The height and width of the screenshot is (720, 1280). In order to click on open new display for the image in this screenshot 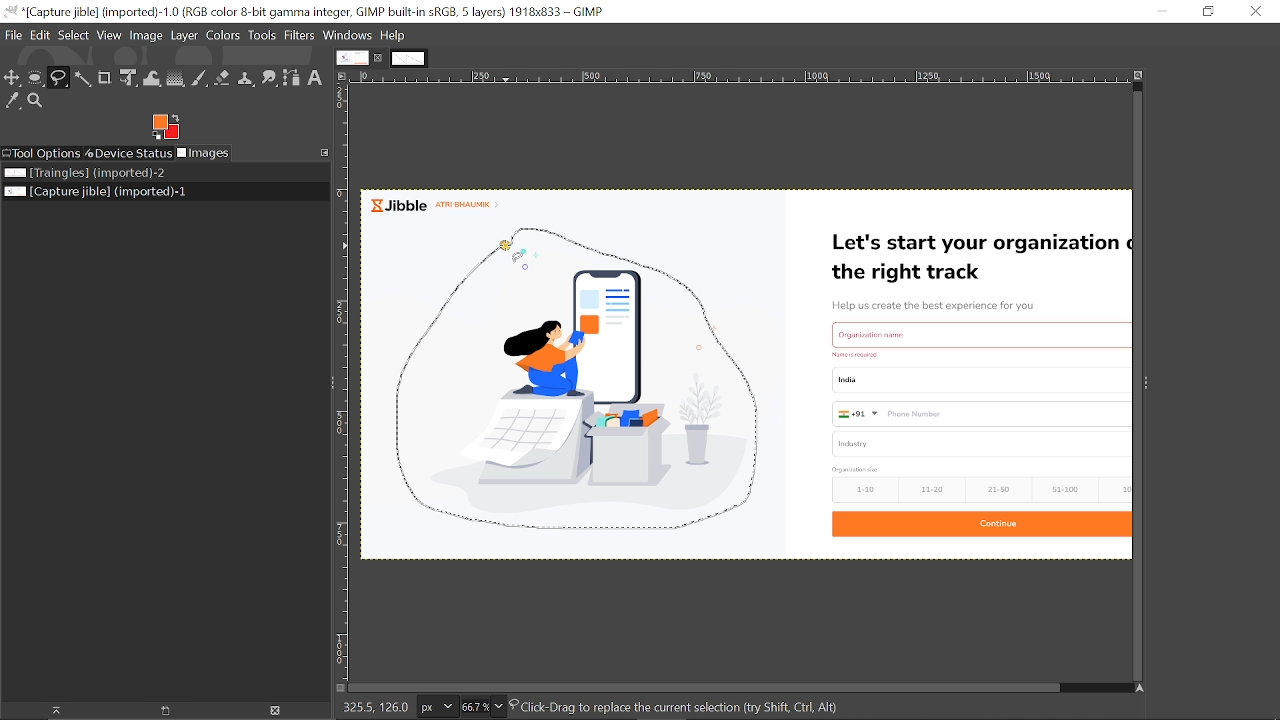, I will do `click(160, 711)`.